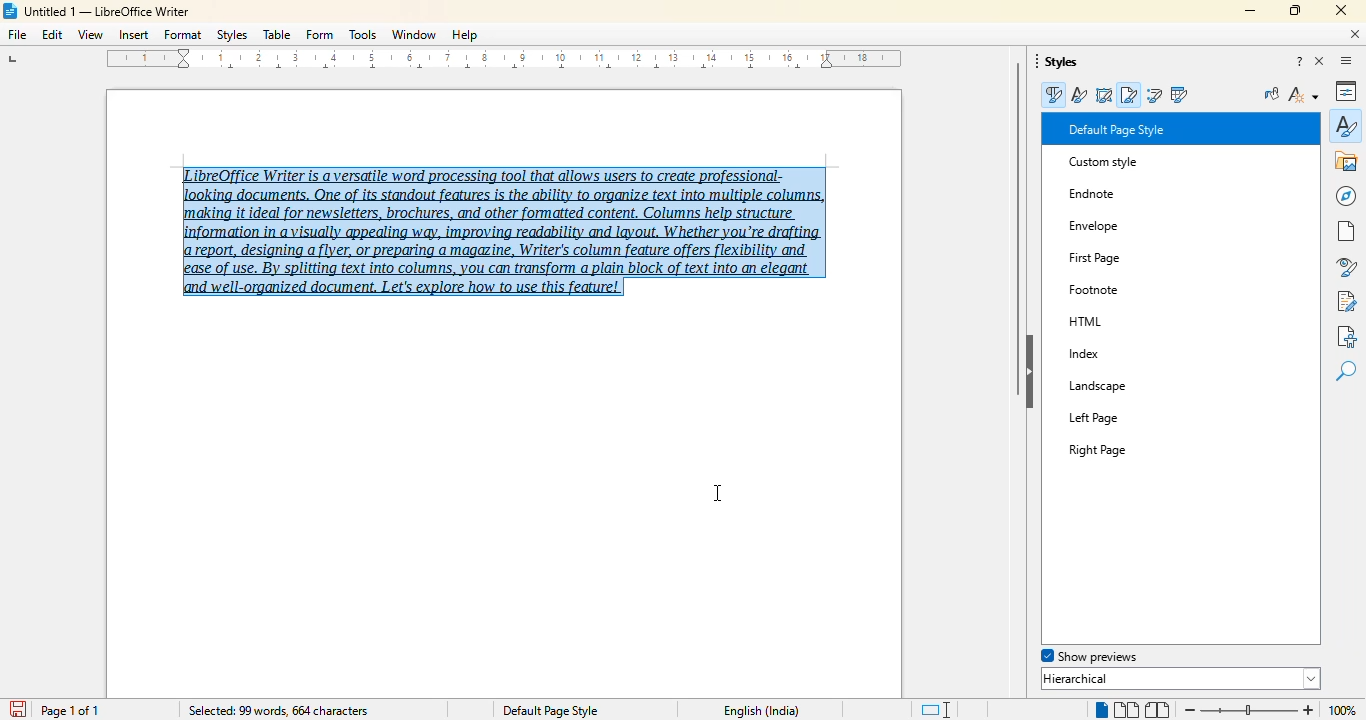 This screenshot has width=1366, height=720. Describe the element at coordinates (415, 34) in the screenshot. I see `window` at that location.